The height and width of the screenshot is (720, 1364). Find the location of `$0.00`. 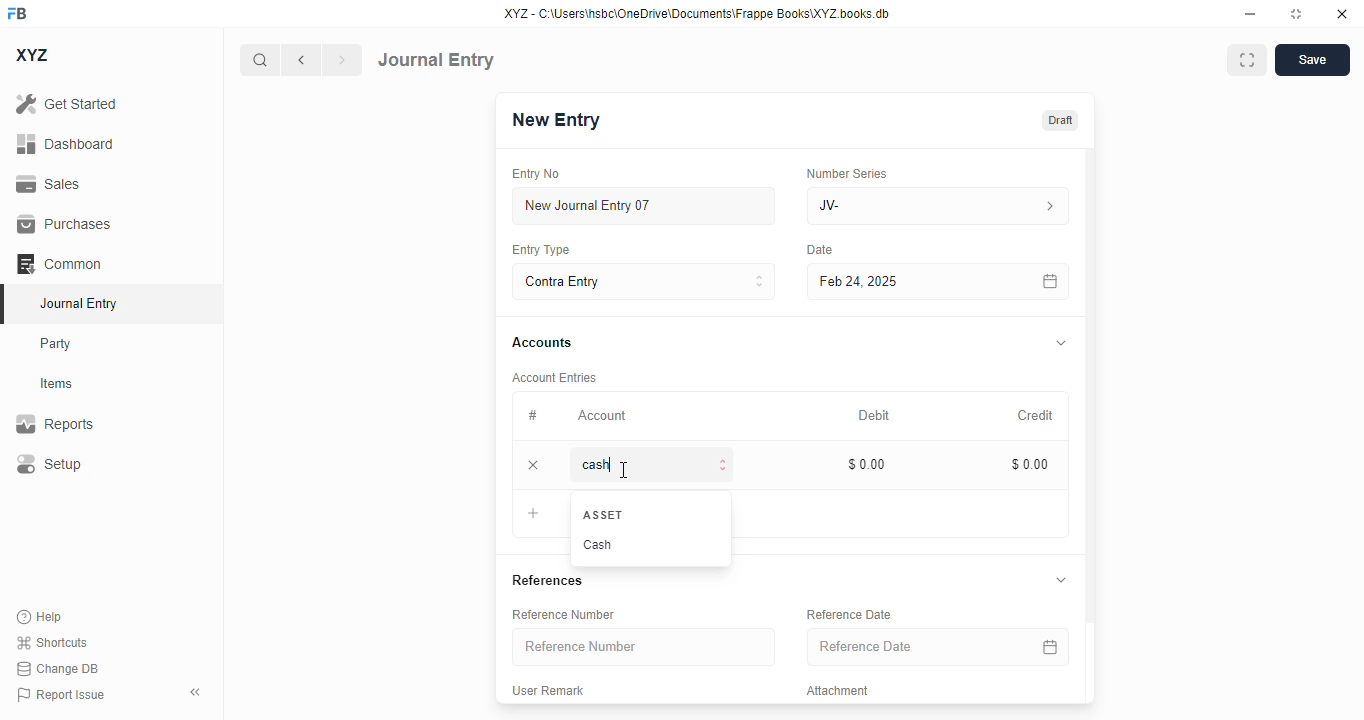

$0.00 is located at coordinates (1032, 464).